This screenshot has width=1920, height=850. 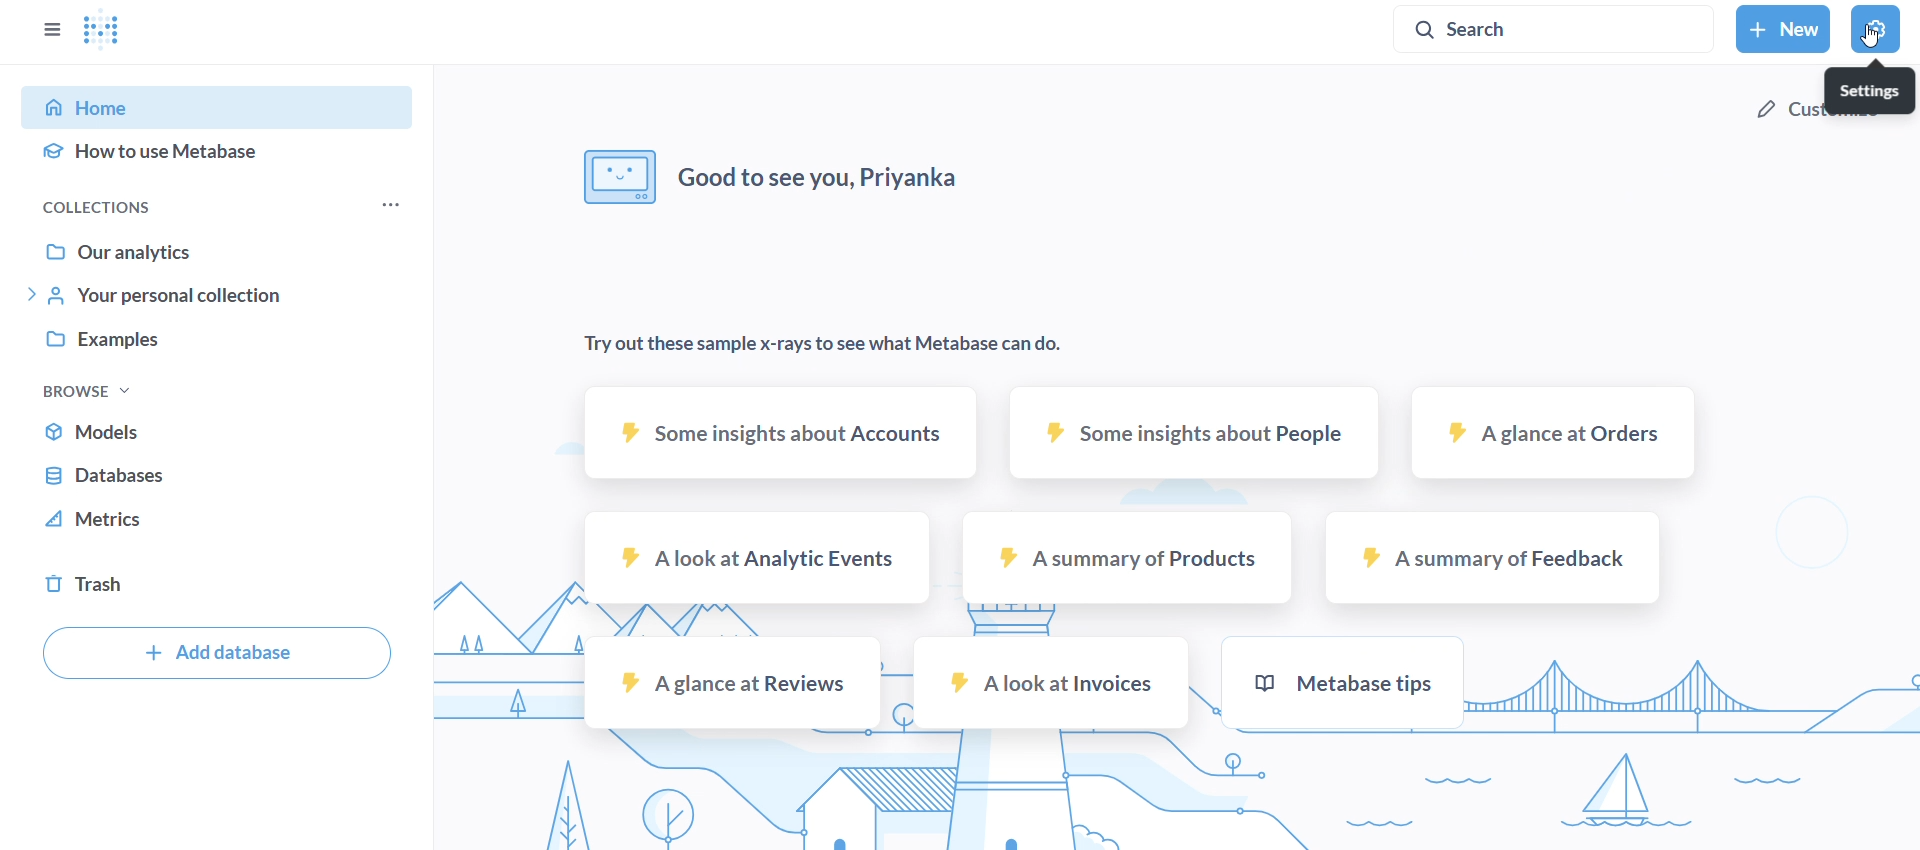 I want to click on metrics, so click(x=216, y=525).